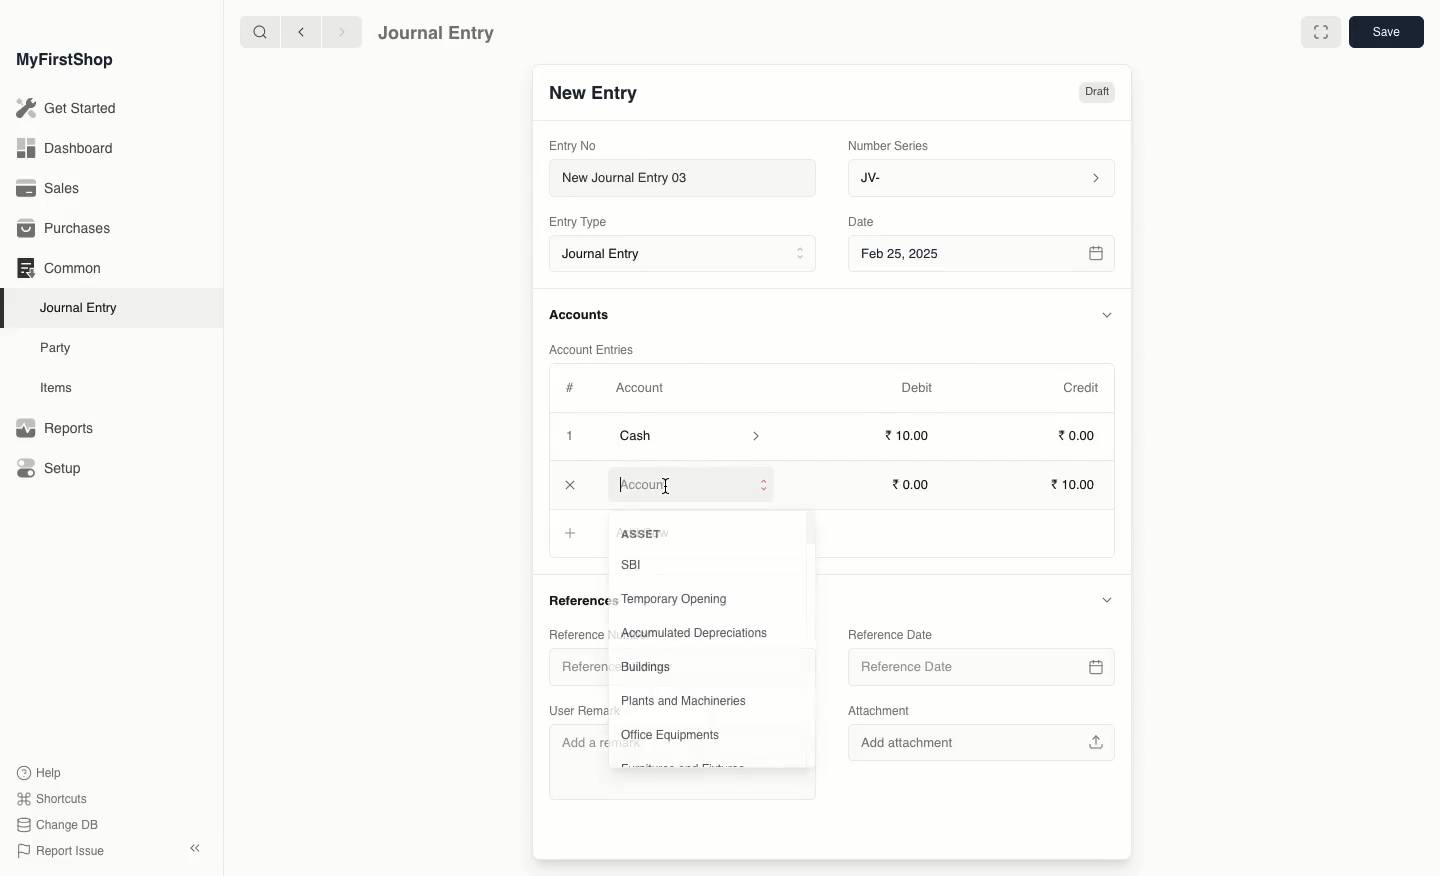 The height and width of the screenshot is (876, 1440). I want to click on Entry No, so click(574, 145).